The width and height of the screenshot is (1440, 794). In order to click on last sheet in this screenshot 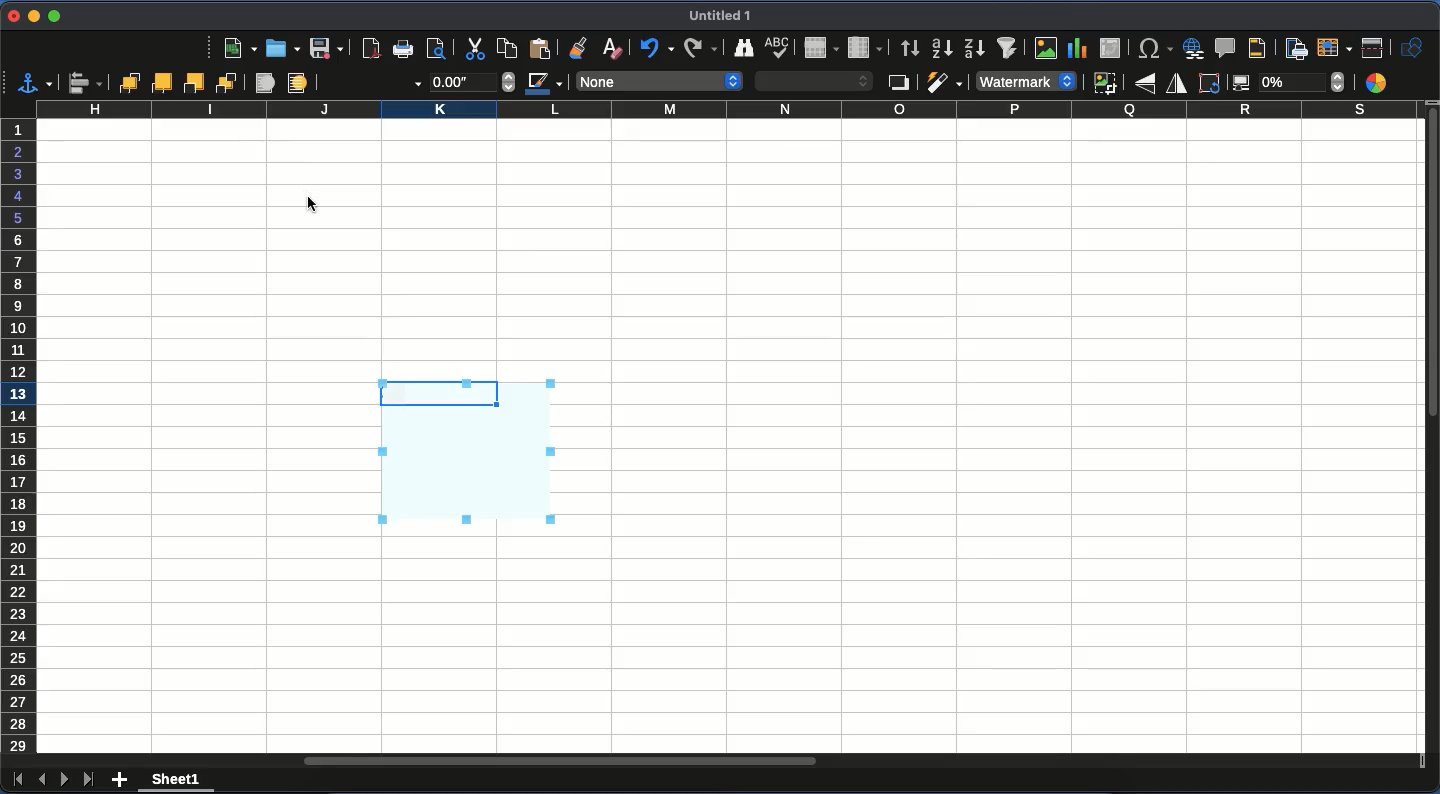, I will do `click(90, 780)`.